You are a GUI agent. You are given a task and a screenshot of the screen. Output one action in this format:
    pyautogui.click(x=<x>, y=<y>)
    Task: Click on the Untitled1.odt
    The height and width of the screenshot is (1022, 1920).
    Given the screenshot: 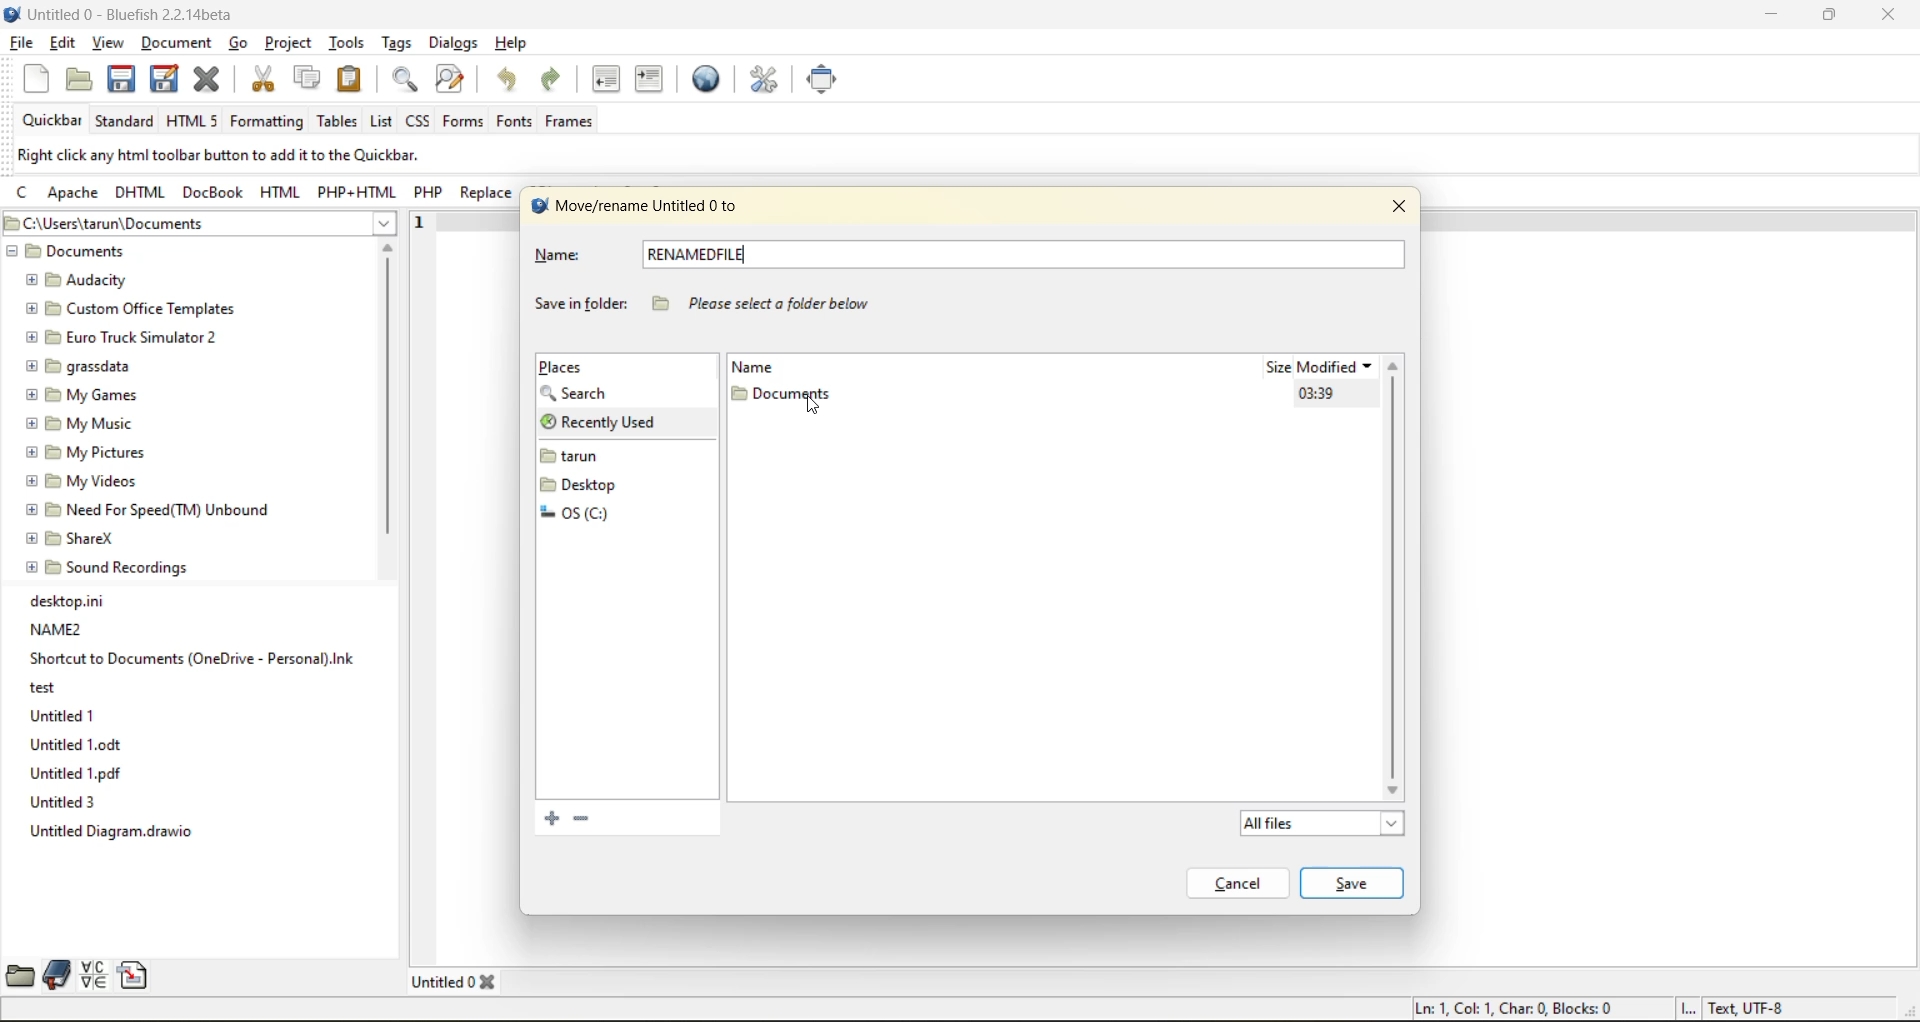 What is the action you would take?
    pyautogui.click(x=75, y=745)
    